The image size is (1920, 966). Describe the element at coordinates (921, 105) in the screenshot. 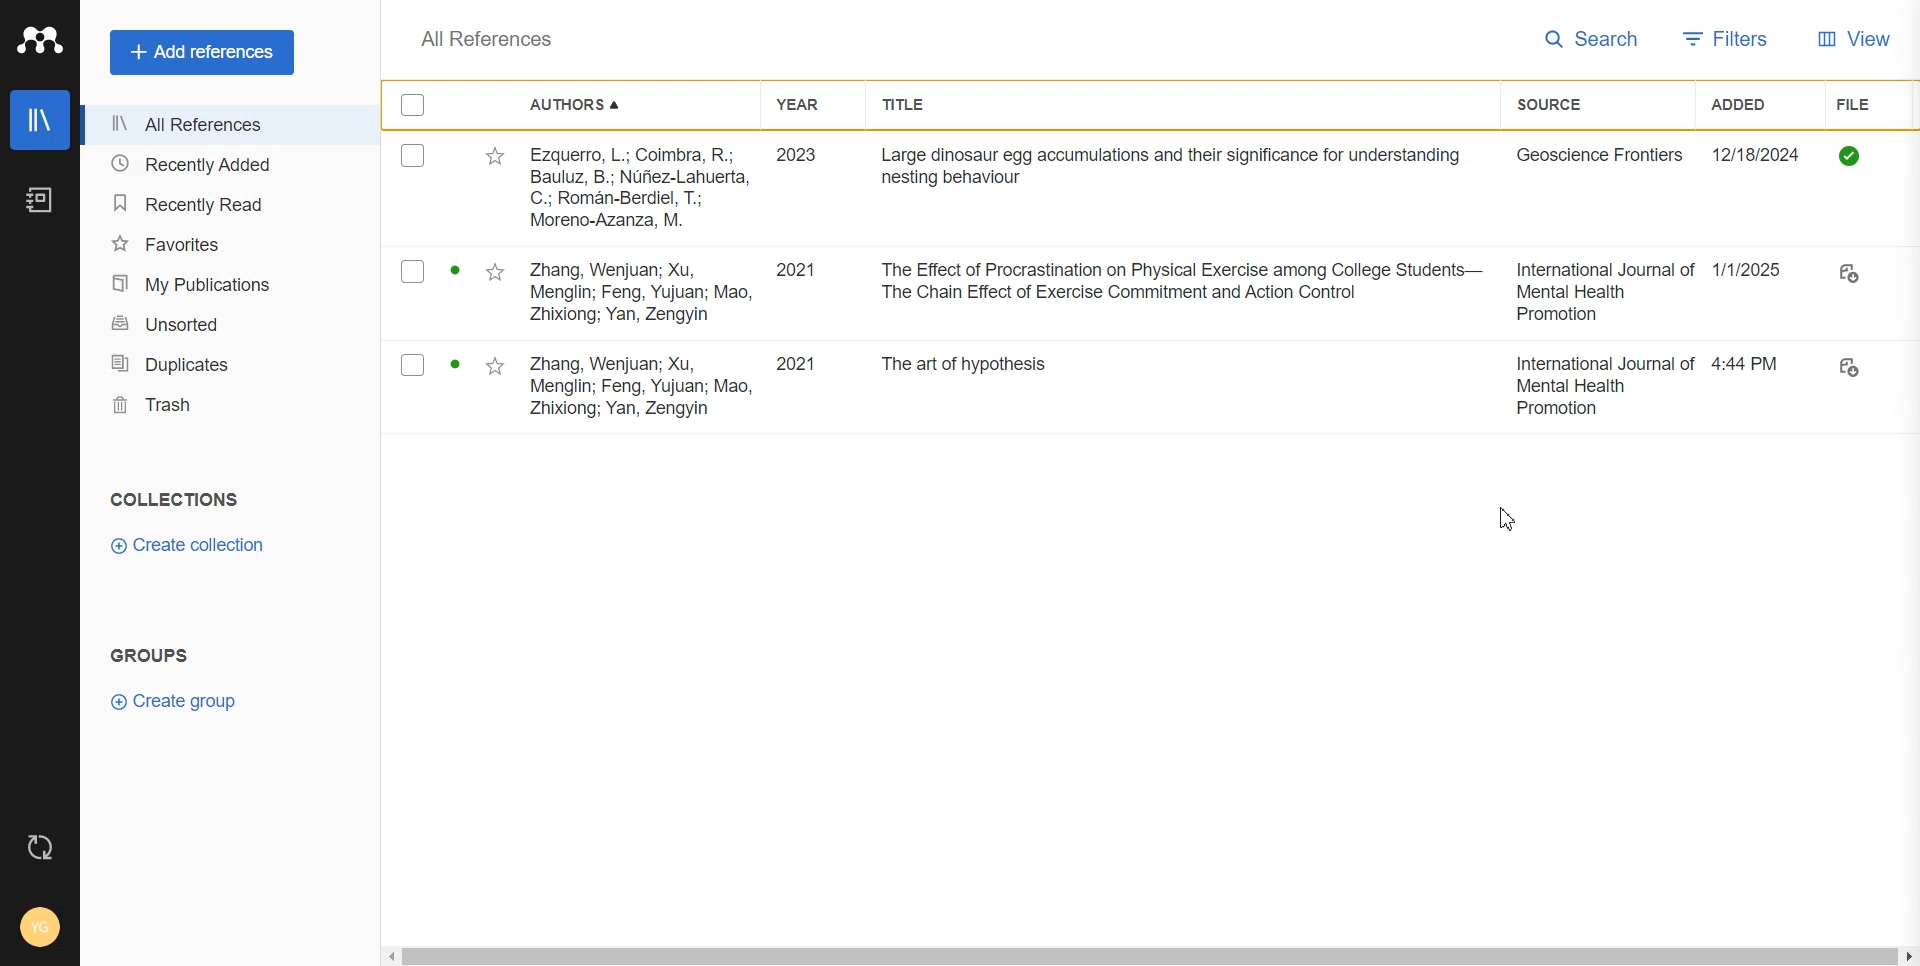

I see `Title` at that location.